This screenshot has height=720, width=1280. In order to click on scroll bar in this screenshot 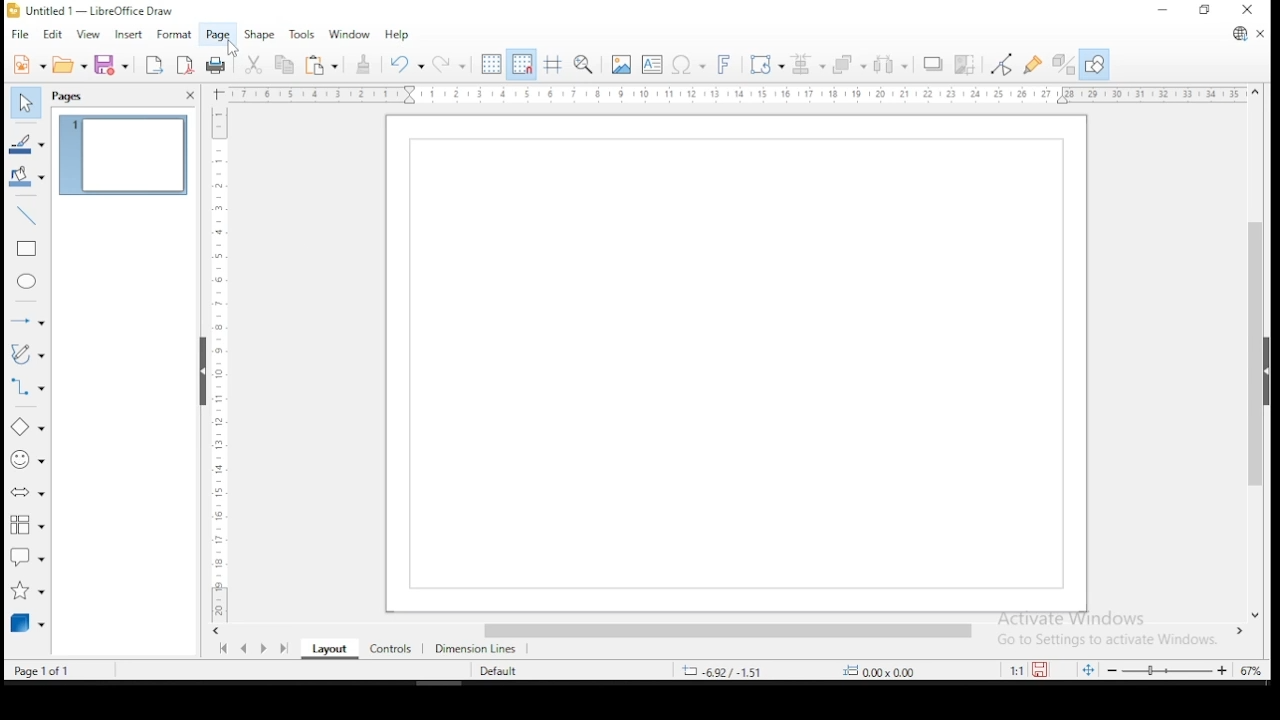, I will do `click(735, 632)`.